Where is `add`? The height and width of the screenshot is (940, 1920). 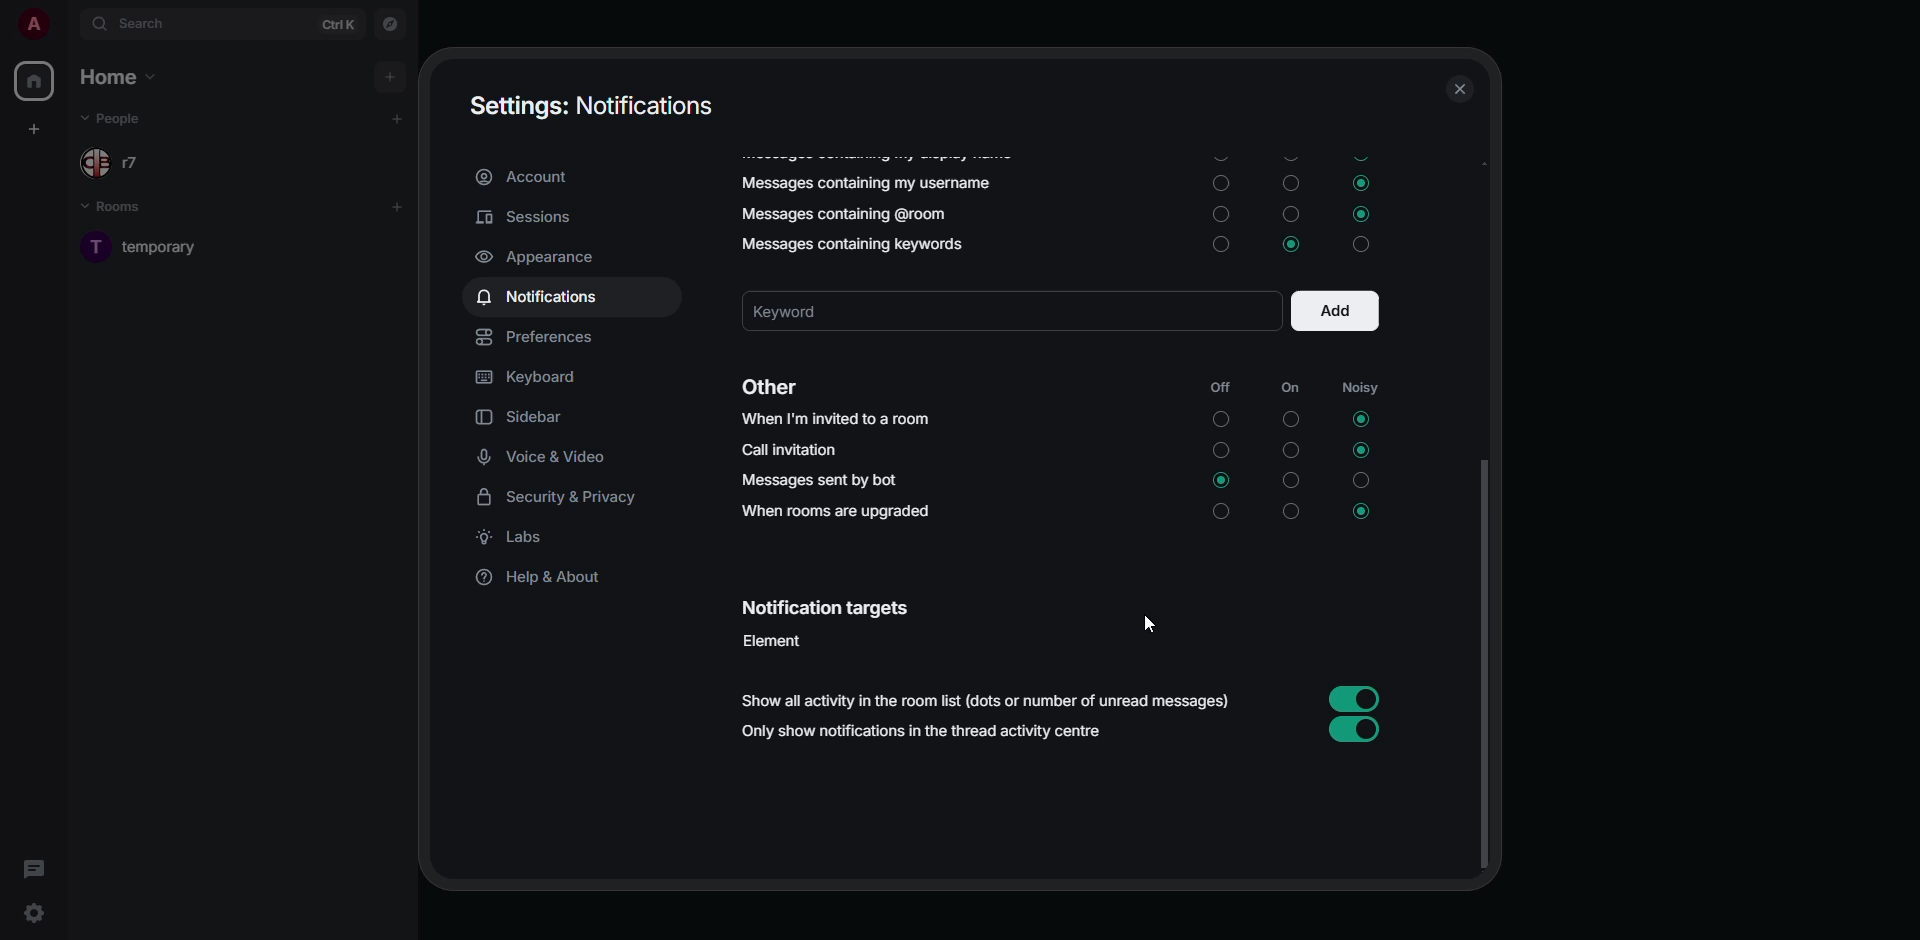 add is located at coordinates (391, 78).